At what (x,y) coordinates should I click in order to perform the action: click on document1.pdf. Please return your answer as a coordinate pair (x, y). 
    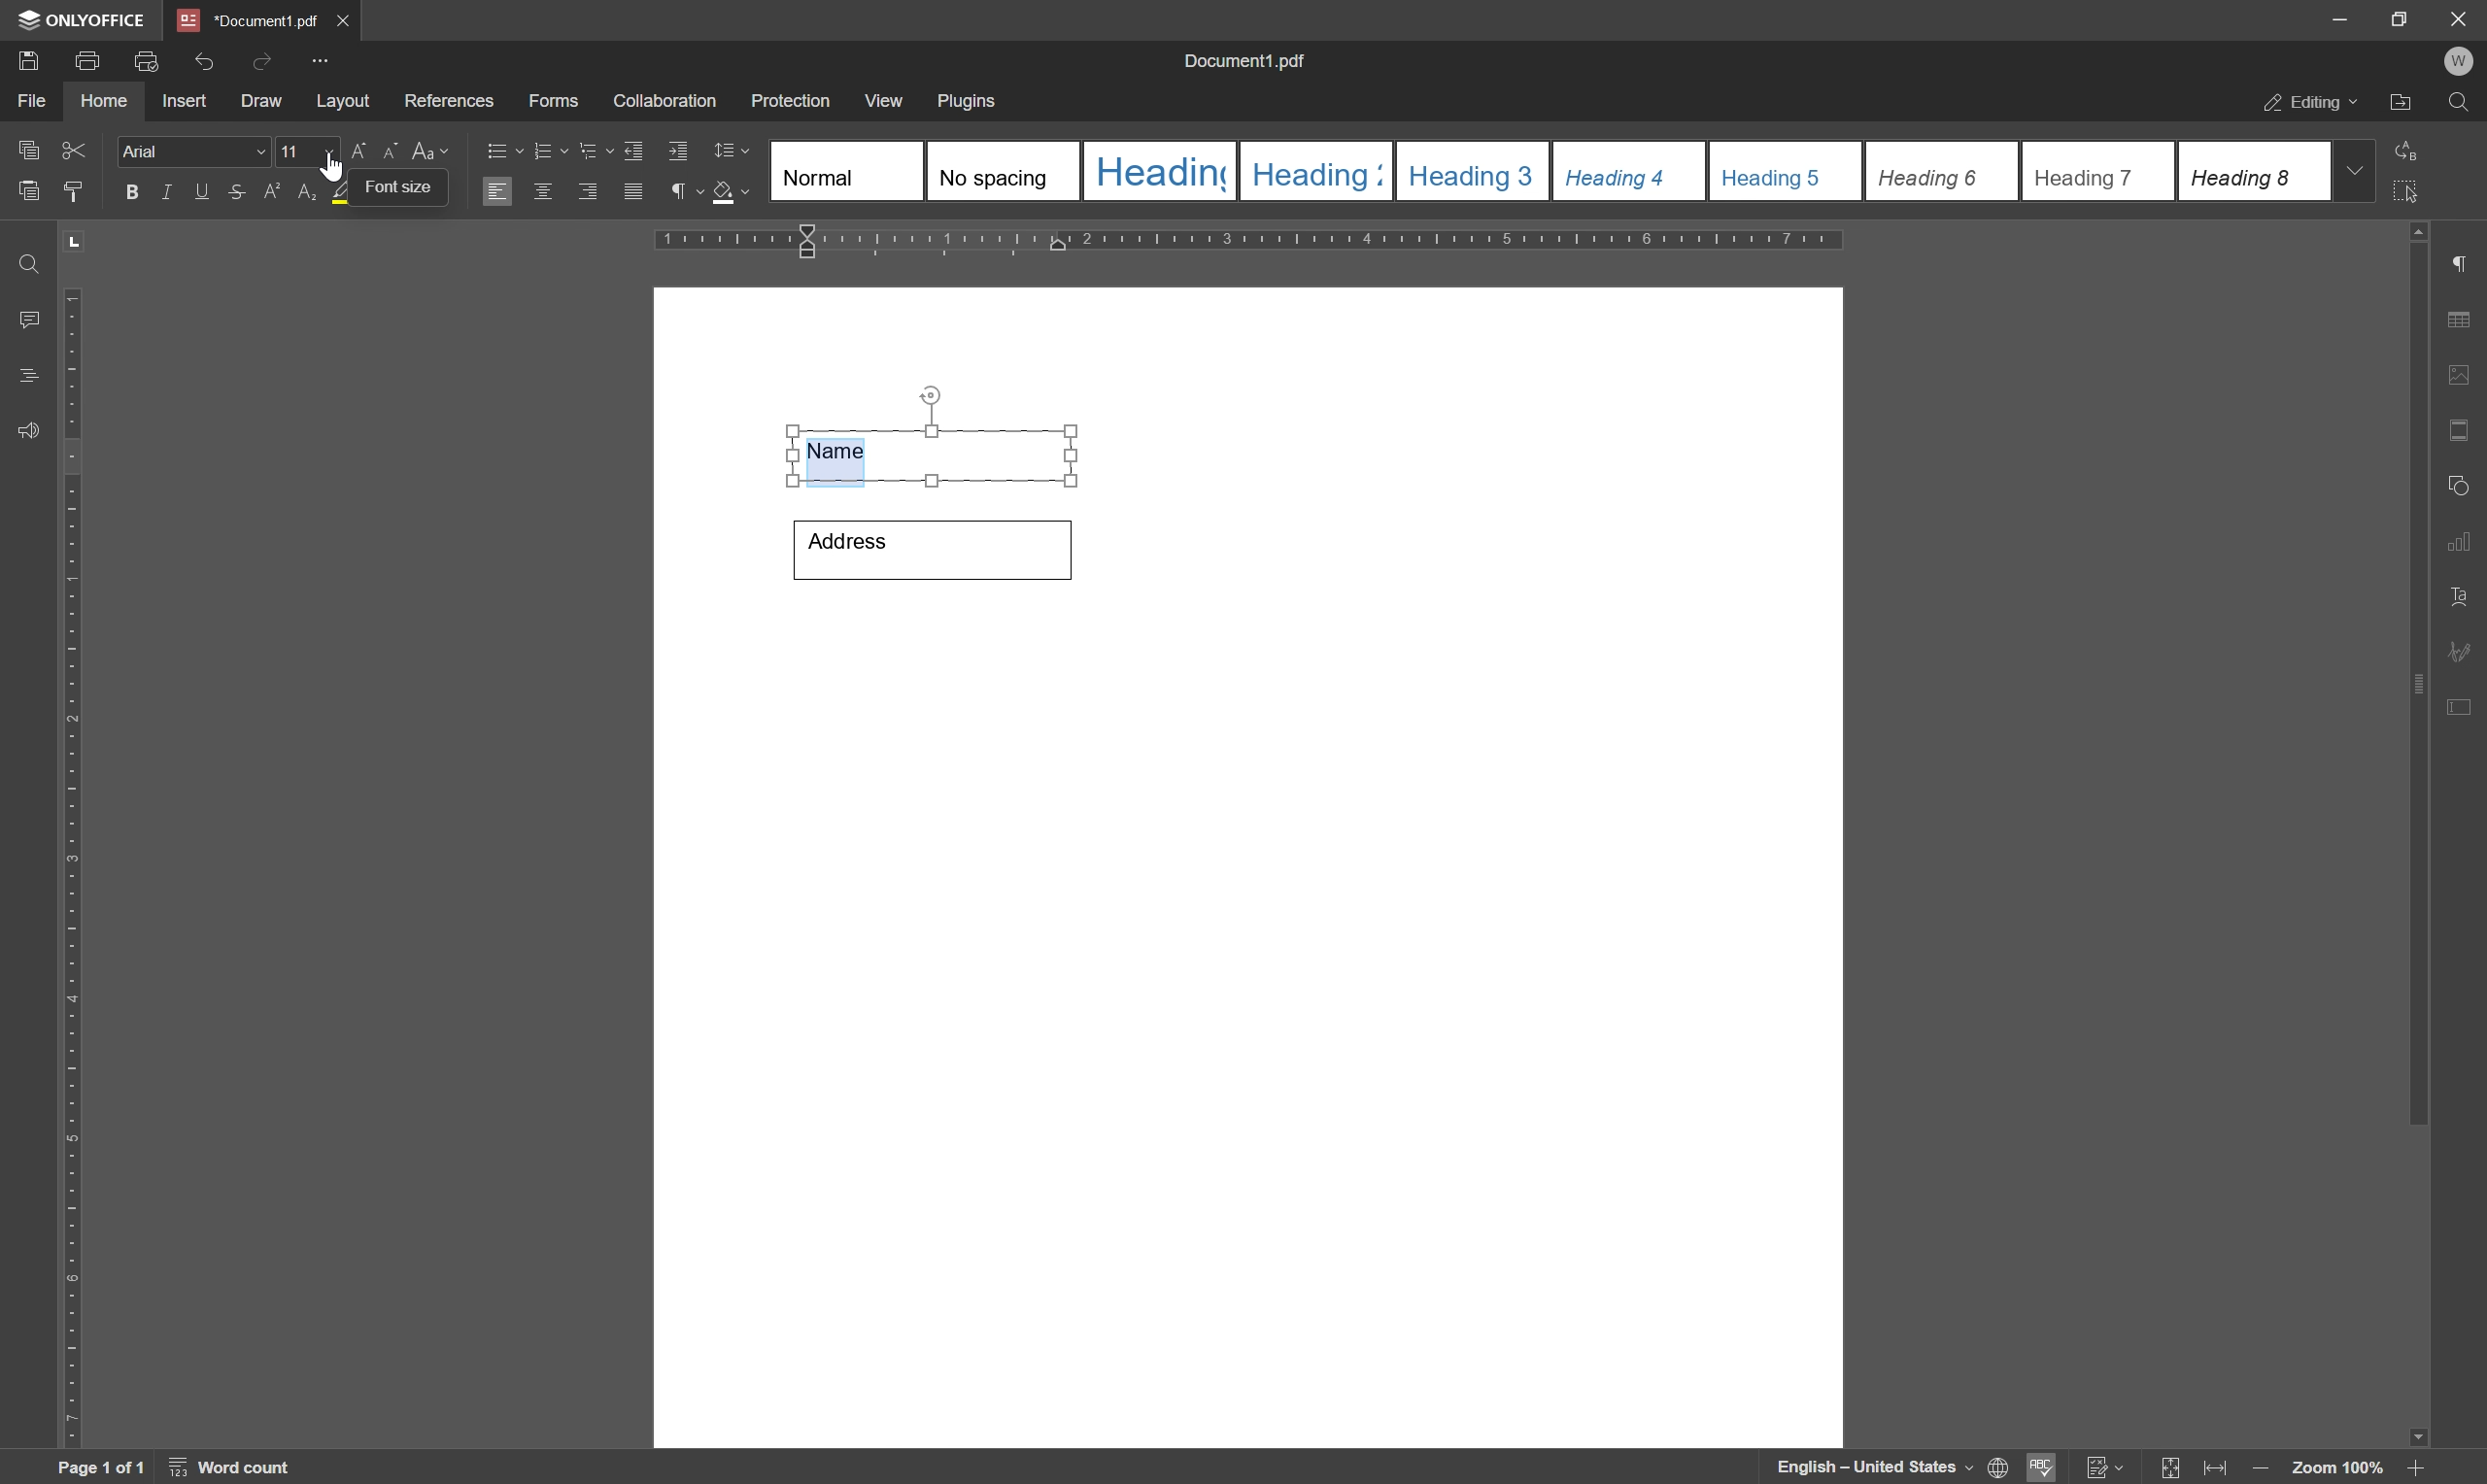
    Looking at the image, I should click on (1248, 64).